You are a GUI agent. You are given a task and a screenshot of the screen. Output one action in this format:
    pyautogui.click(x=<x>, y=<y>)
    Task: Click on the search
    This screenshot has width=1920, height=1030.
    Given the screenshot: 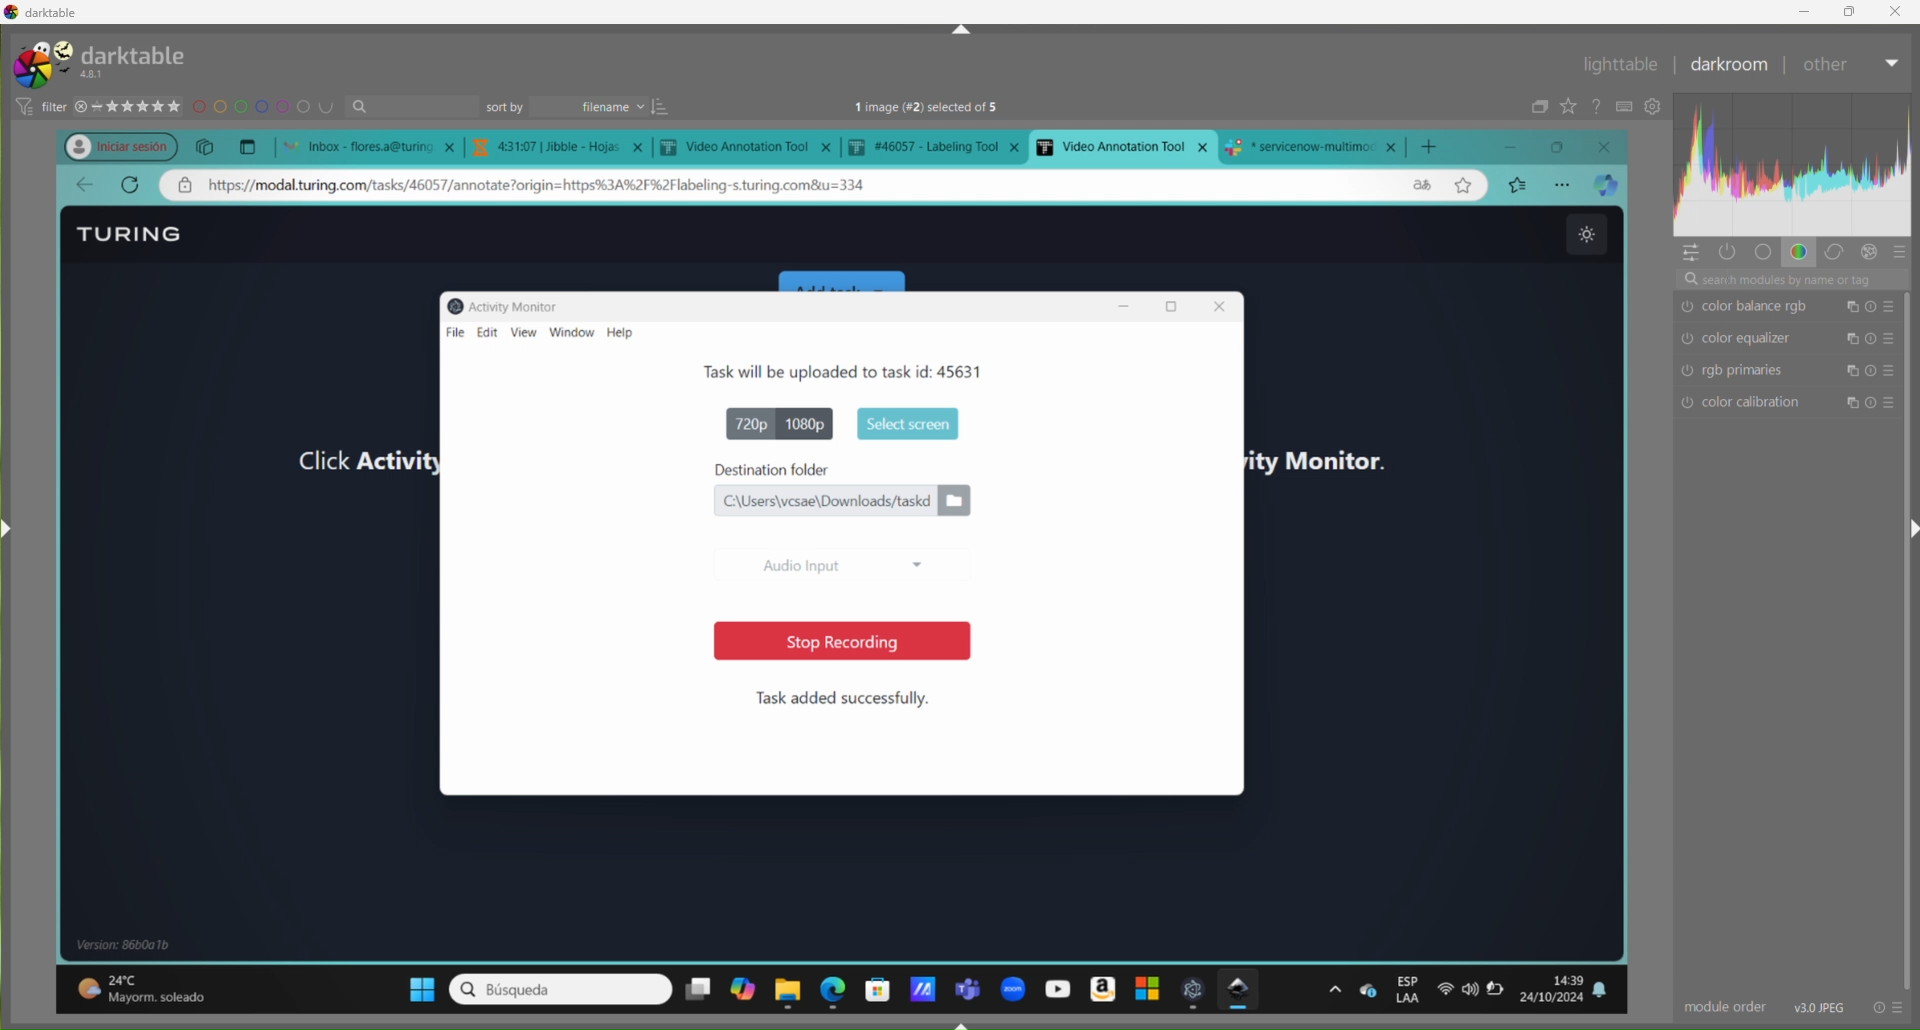 What is the action you would take?
    pyautogui.click(x=559, y=989)
    